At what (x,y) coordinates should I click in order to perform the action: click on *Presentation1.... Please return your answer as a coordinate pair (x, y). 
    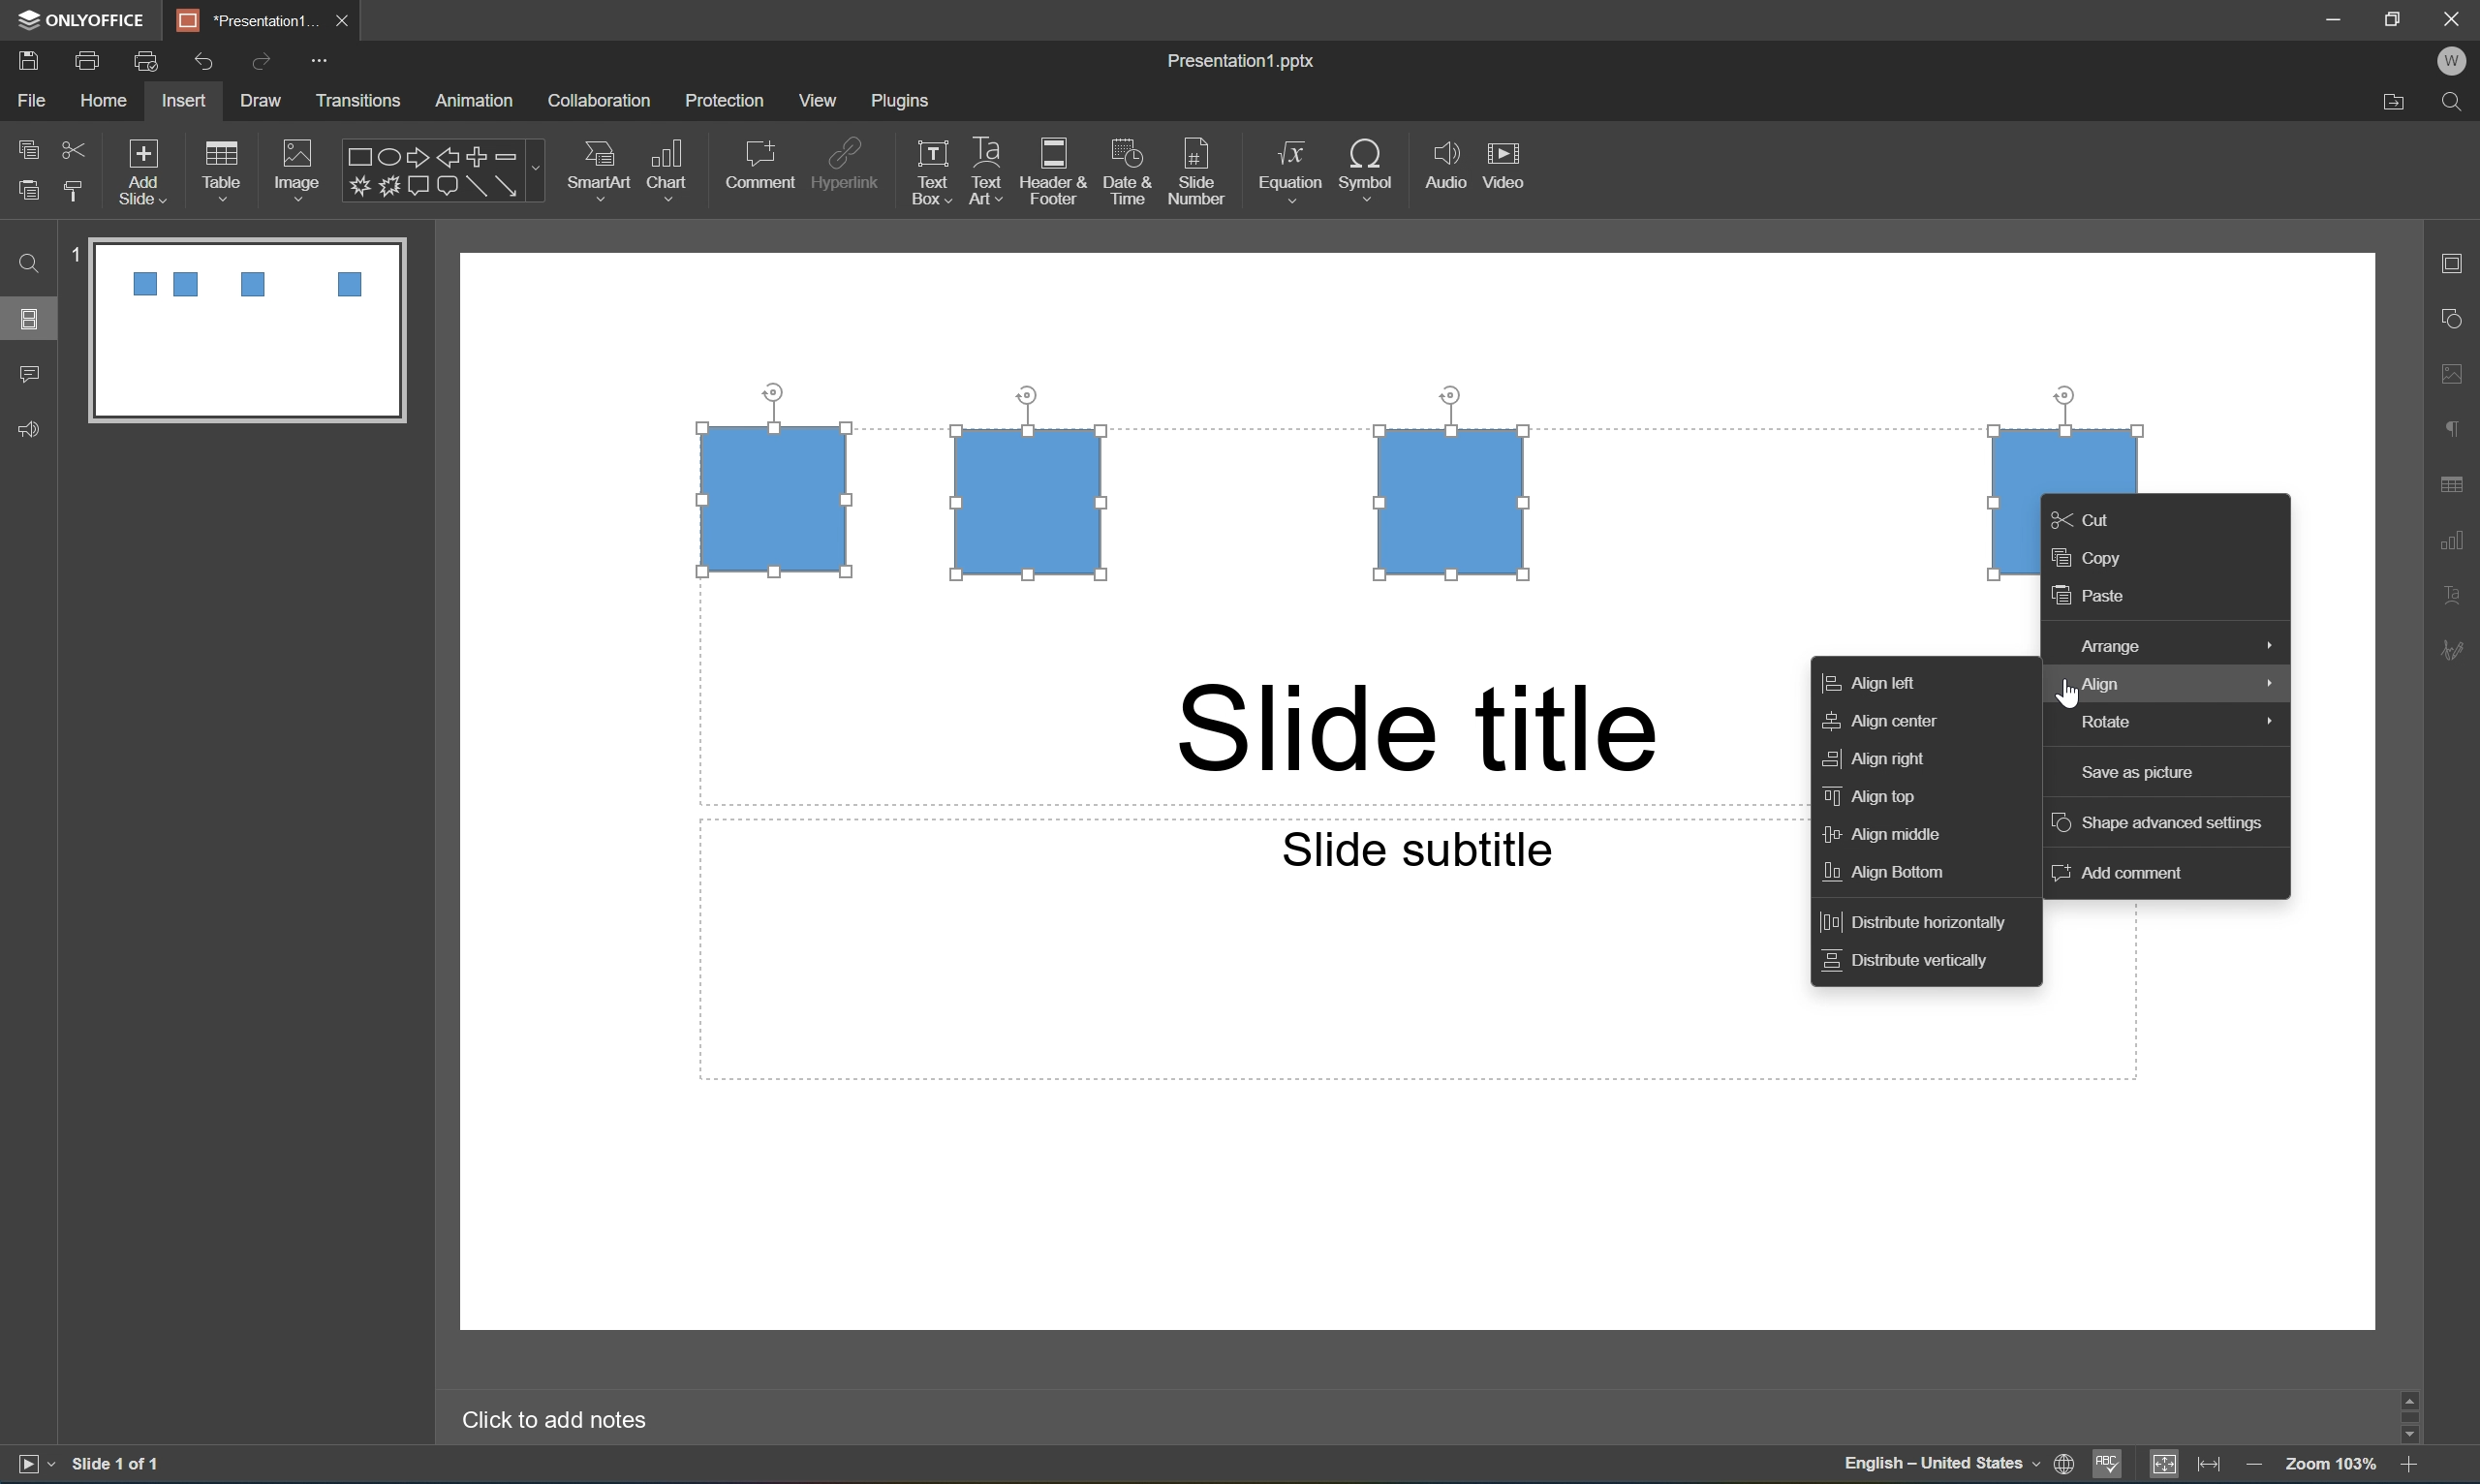
    Looking at the image, I should click on (250, 18).